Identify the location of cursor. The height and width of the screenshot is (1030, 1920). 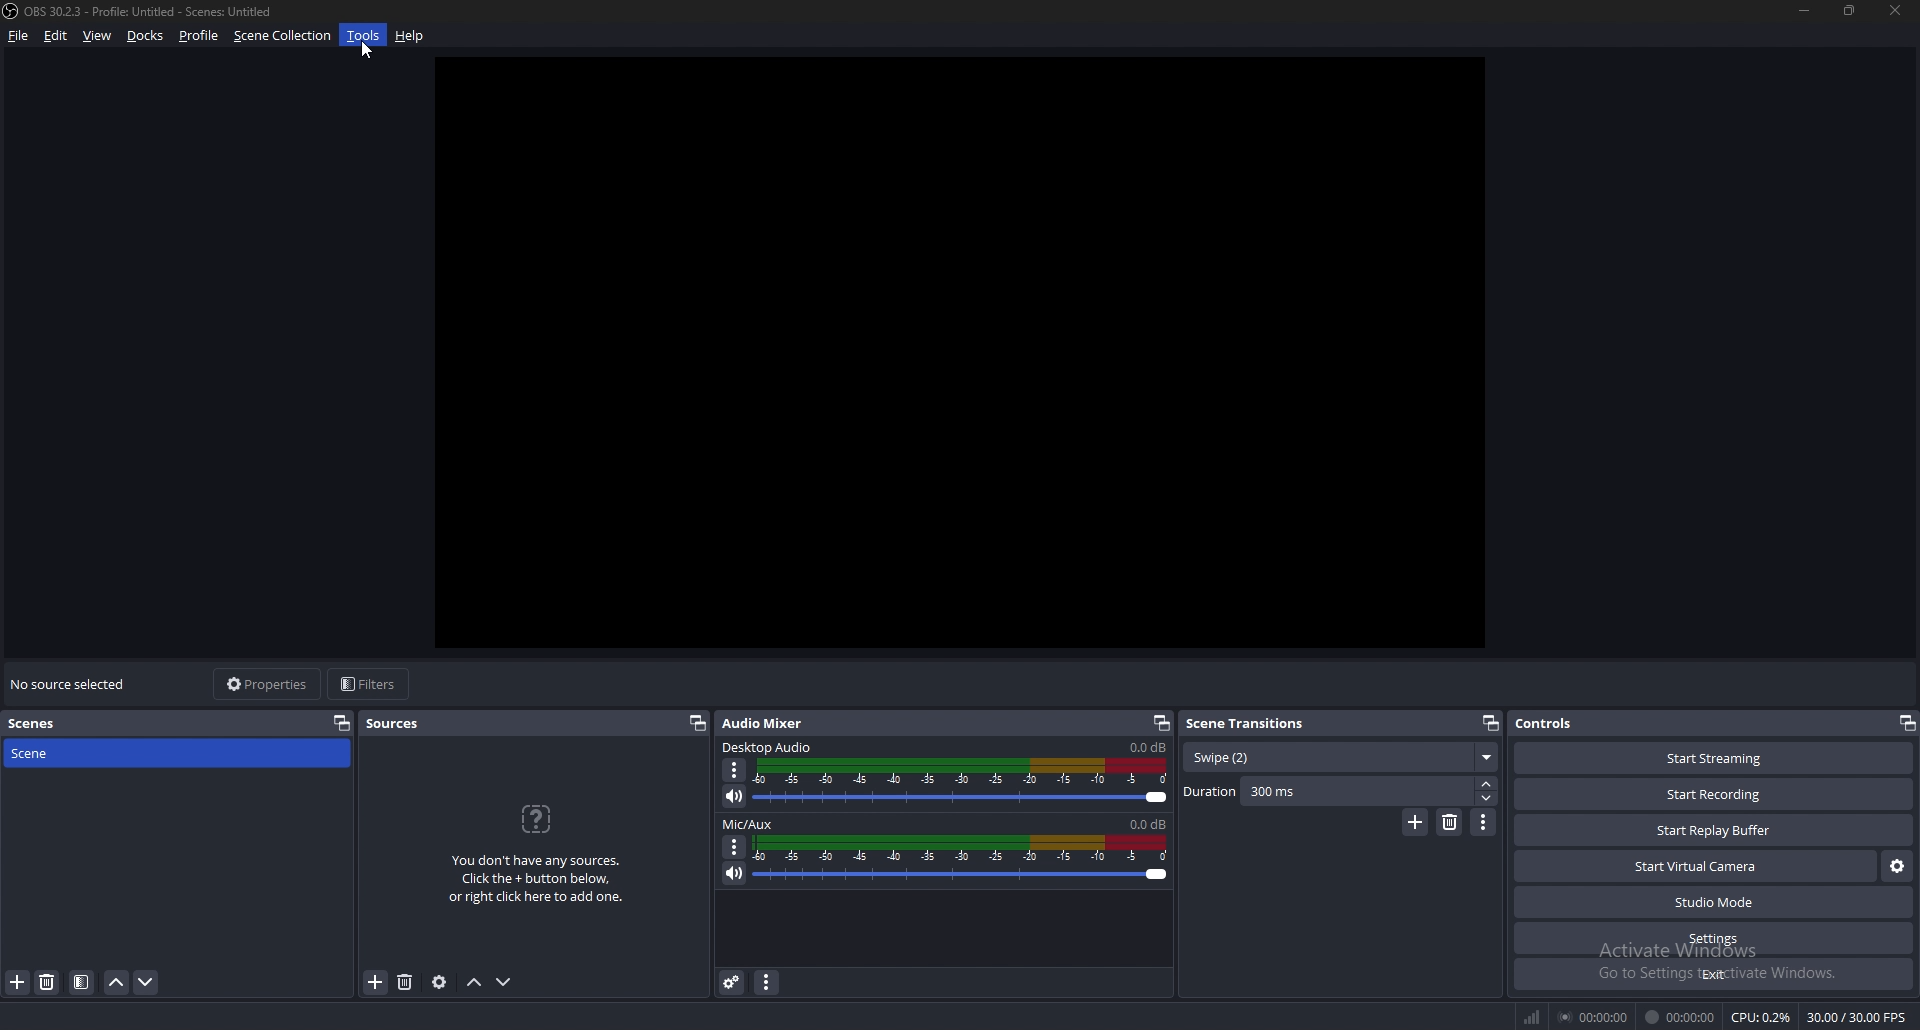
(362, 49).